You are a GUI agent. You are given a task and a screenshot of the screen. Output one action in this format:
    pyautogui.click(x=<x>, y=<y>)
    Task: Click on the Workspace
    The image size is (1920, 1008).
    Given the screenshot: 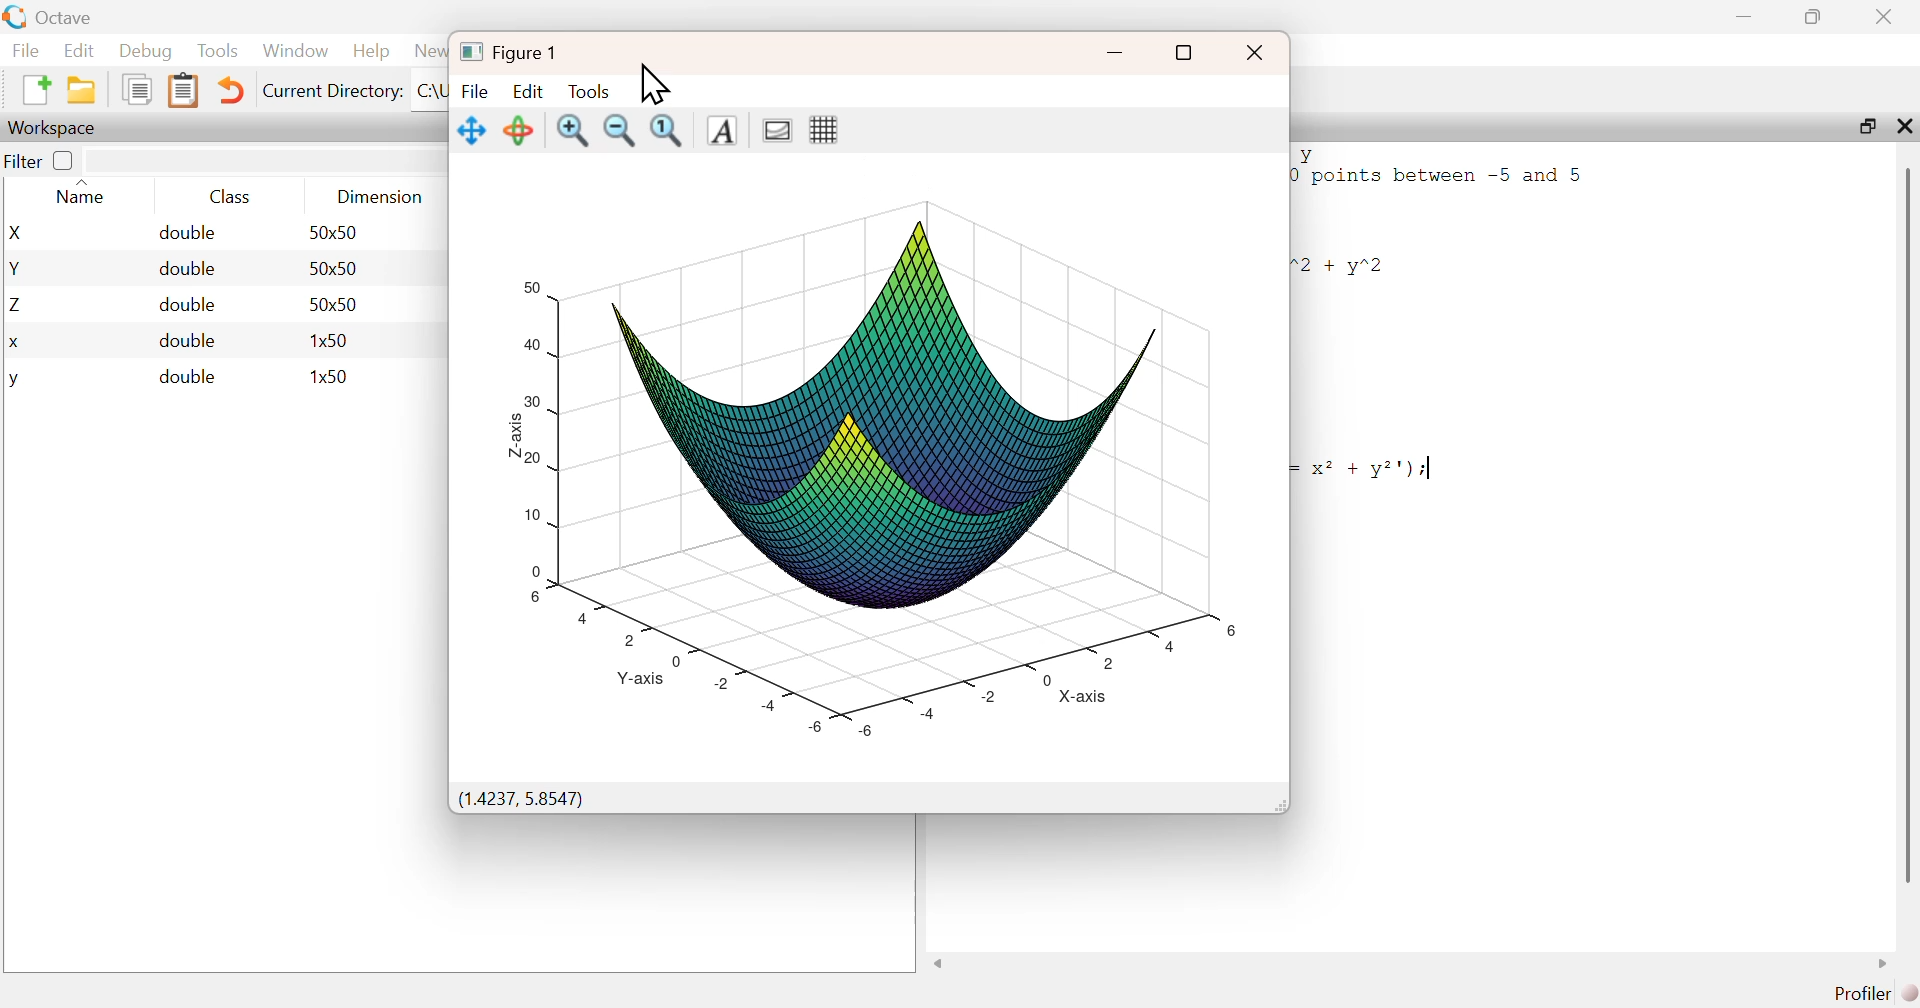 What is the action you would take?
    pyautogui.click(x=53, y=128)
    